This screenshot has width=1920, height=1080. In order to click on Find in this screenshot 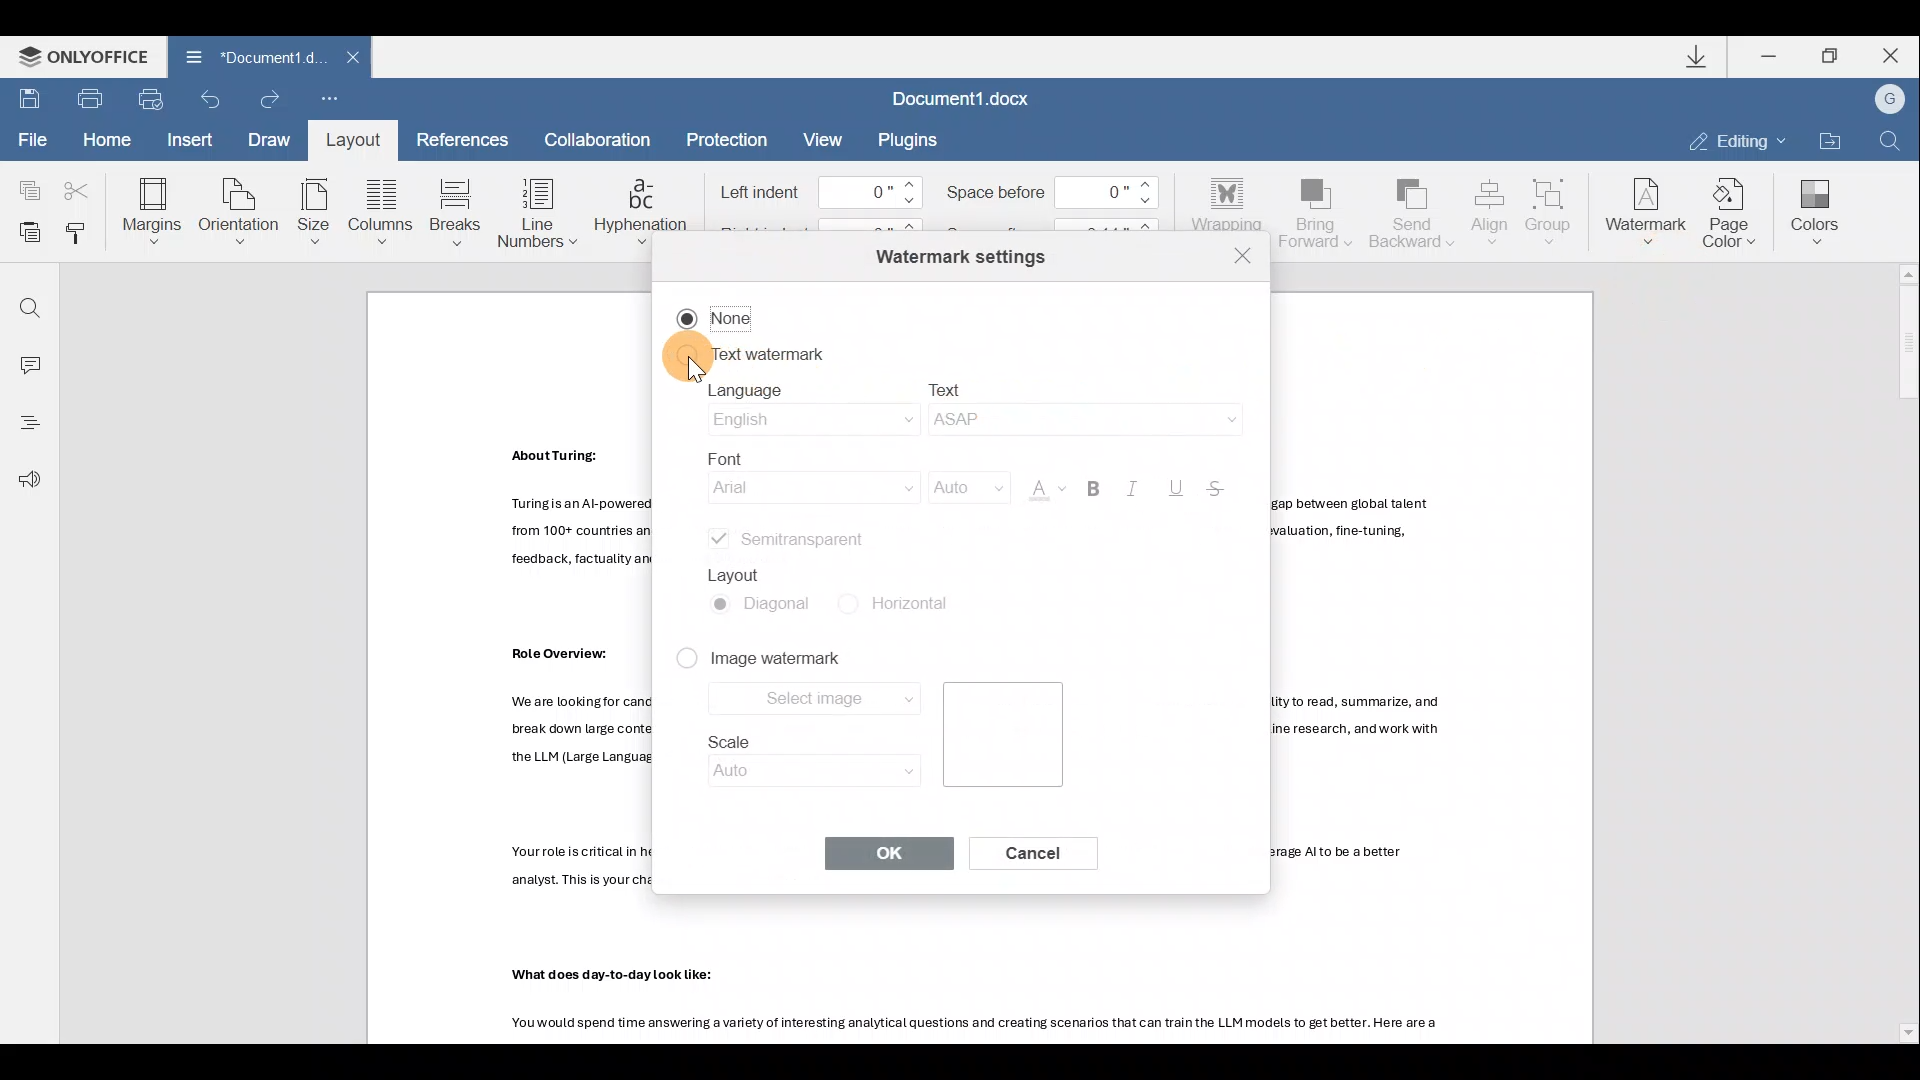, I will do `click(28, 302)`.